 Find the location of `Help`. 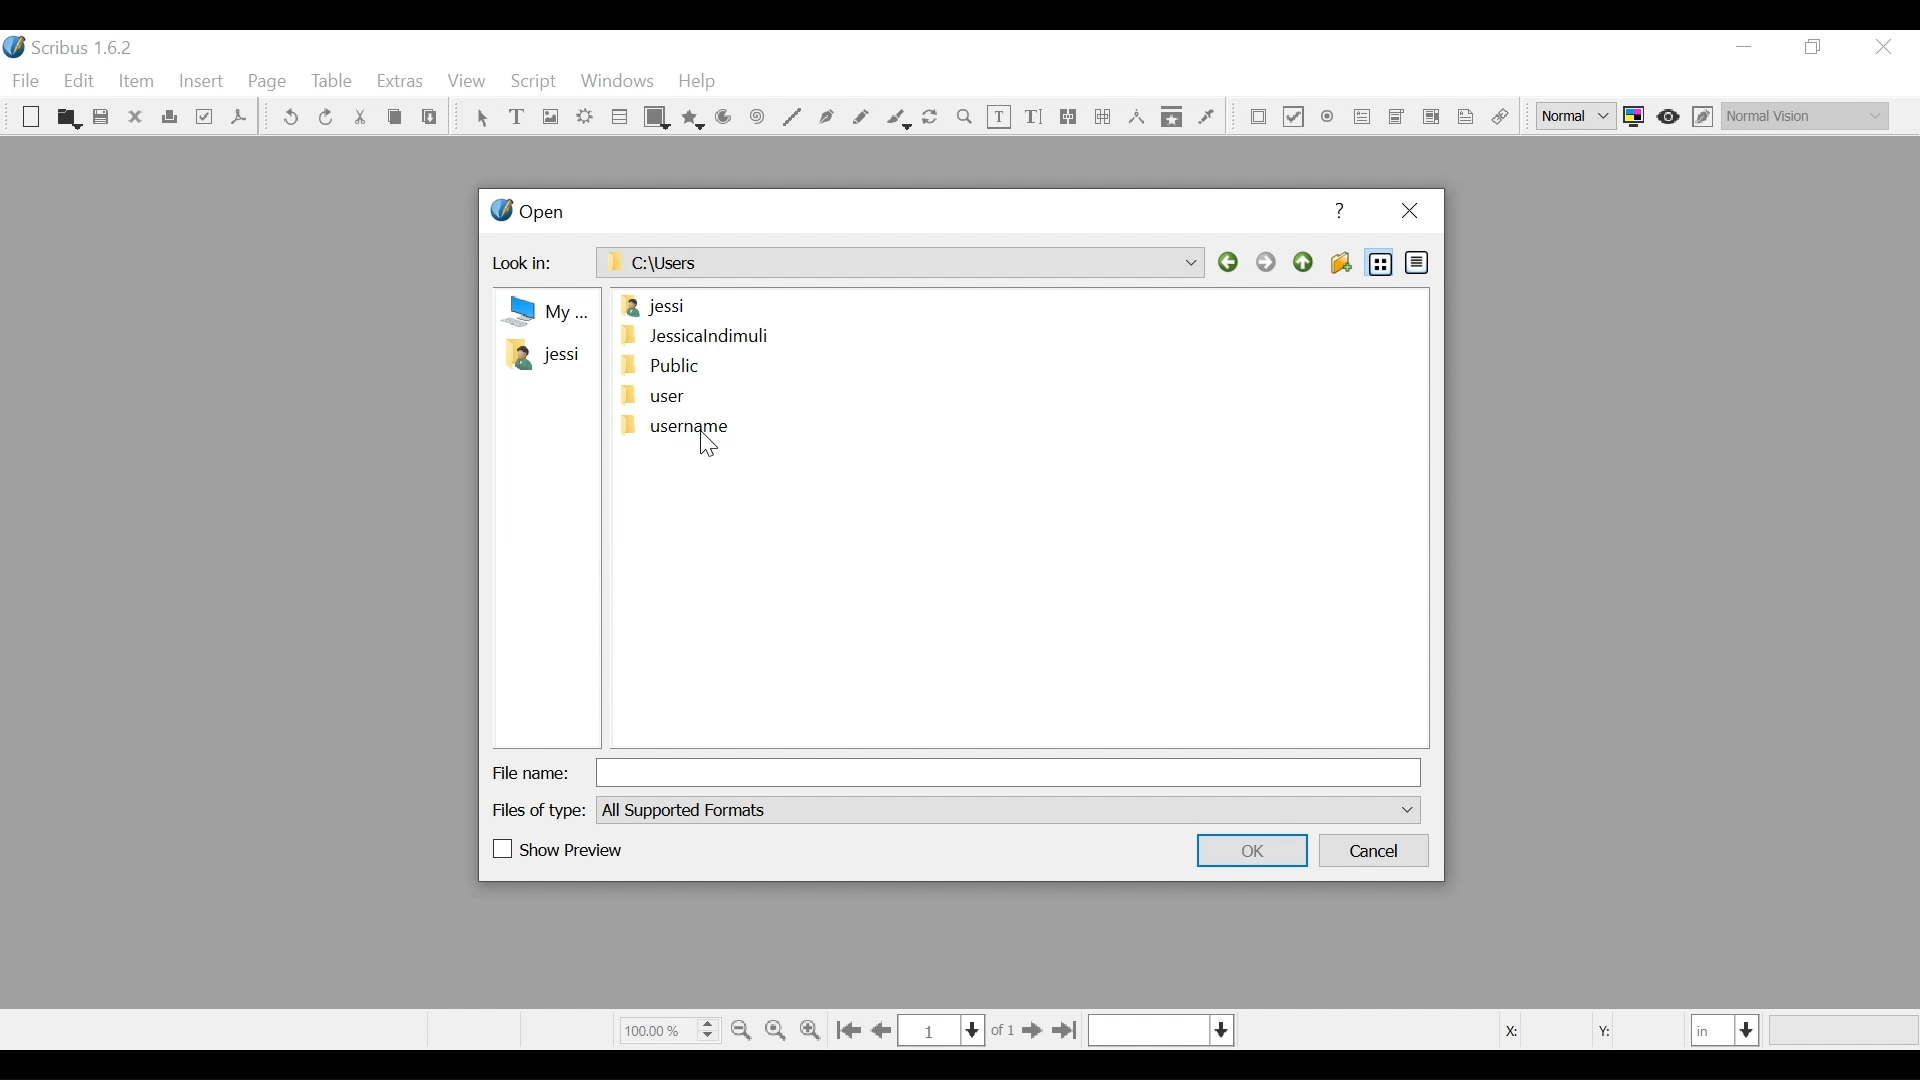

Help is located at coordinates (698, 83).